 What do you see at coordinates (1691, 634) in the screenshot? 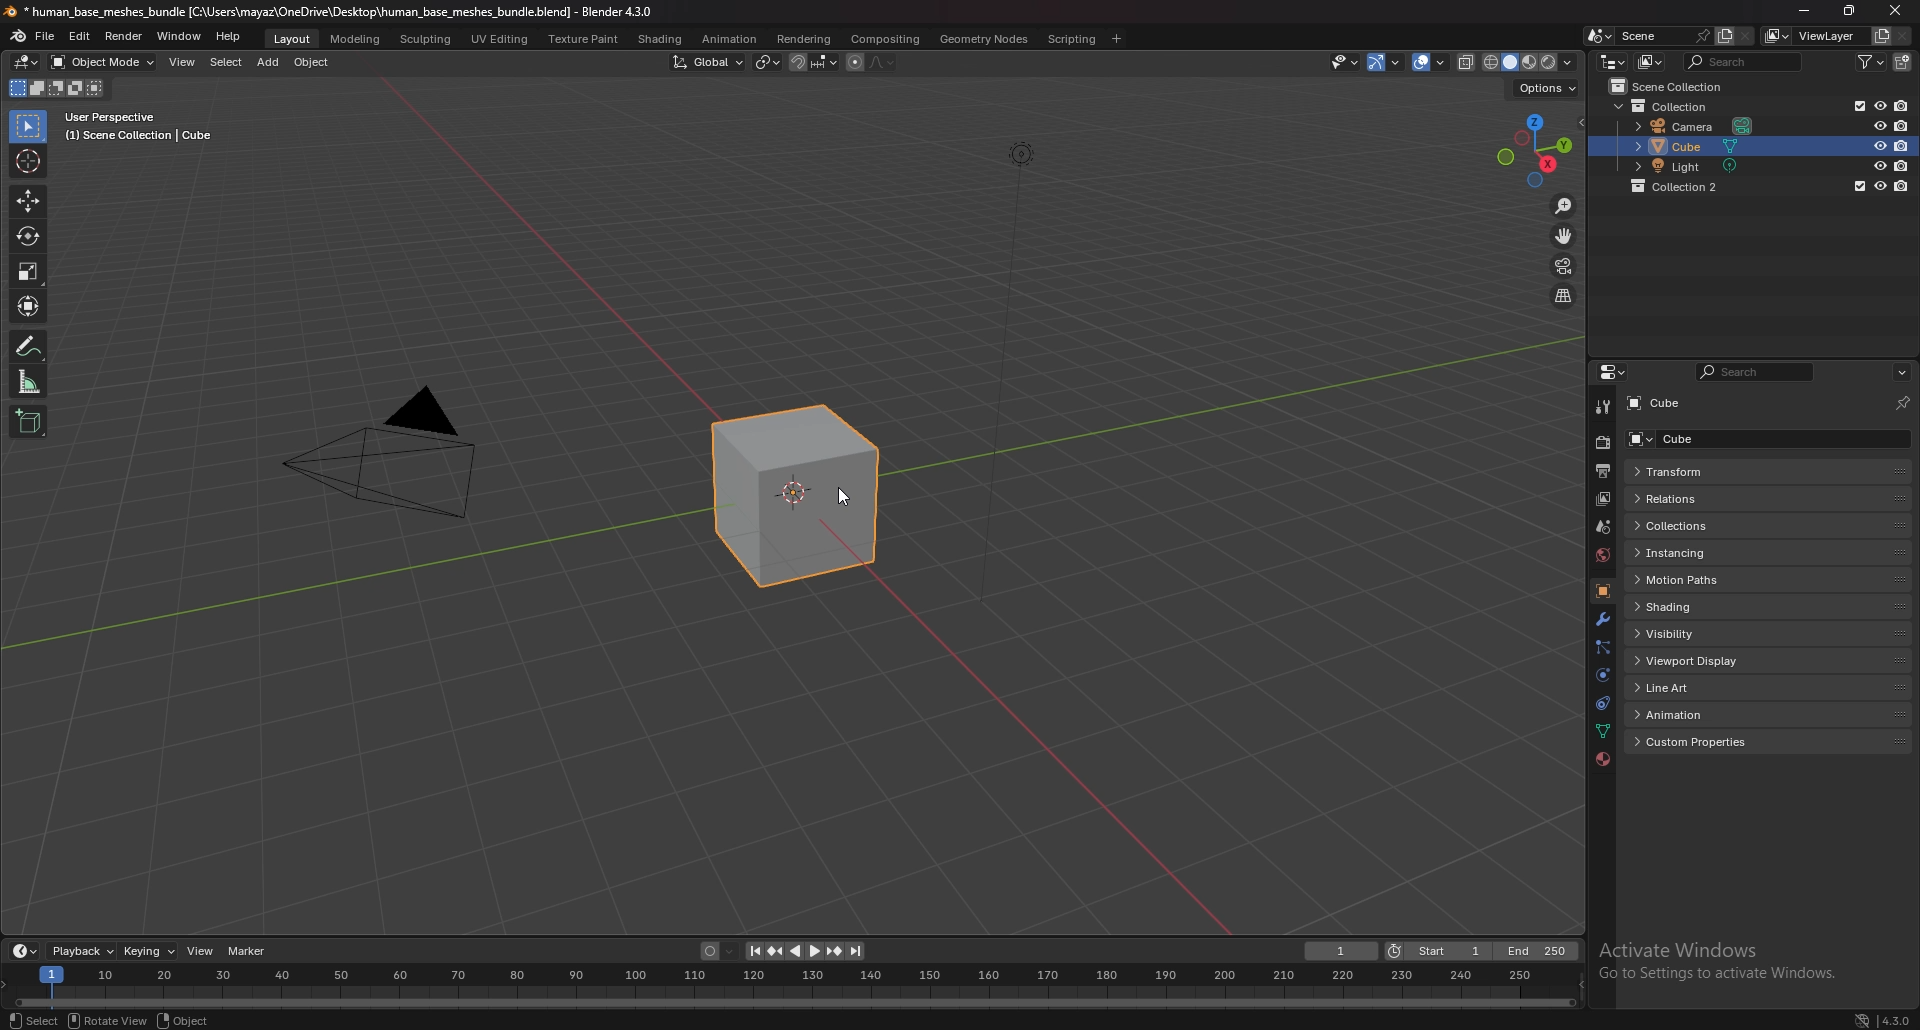
I see `visibility` at bounding box center [1691, 634].